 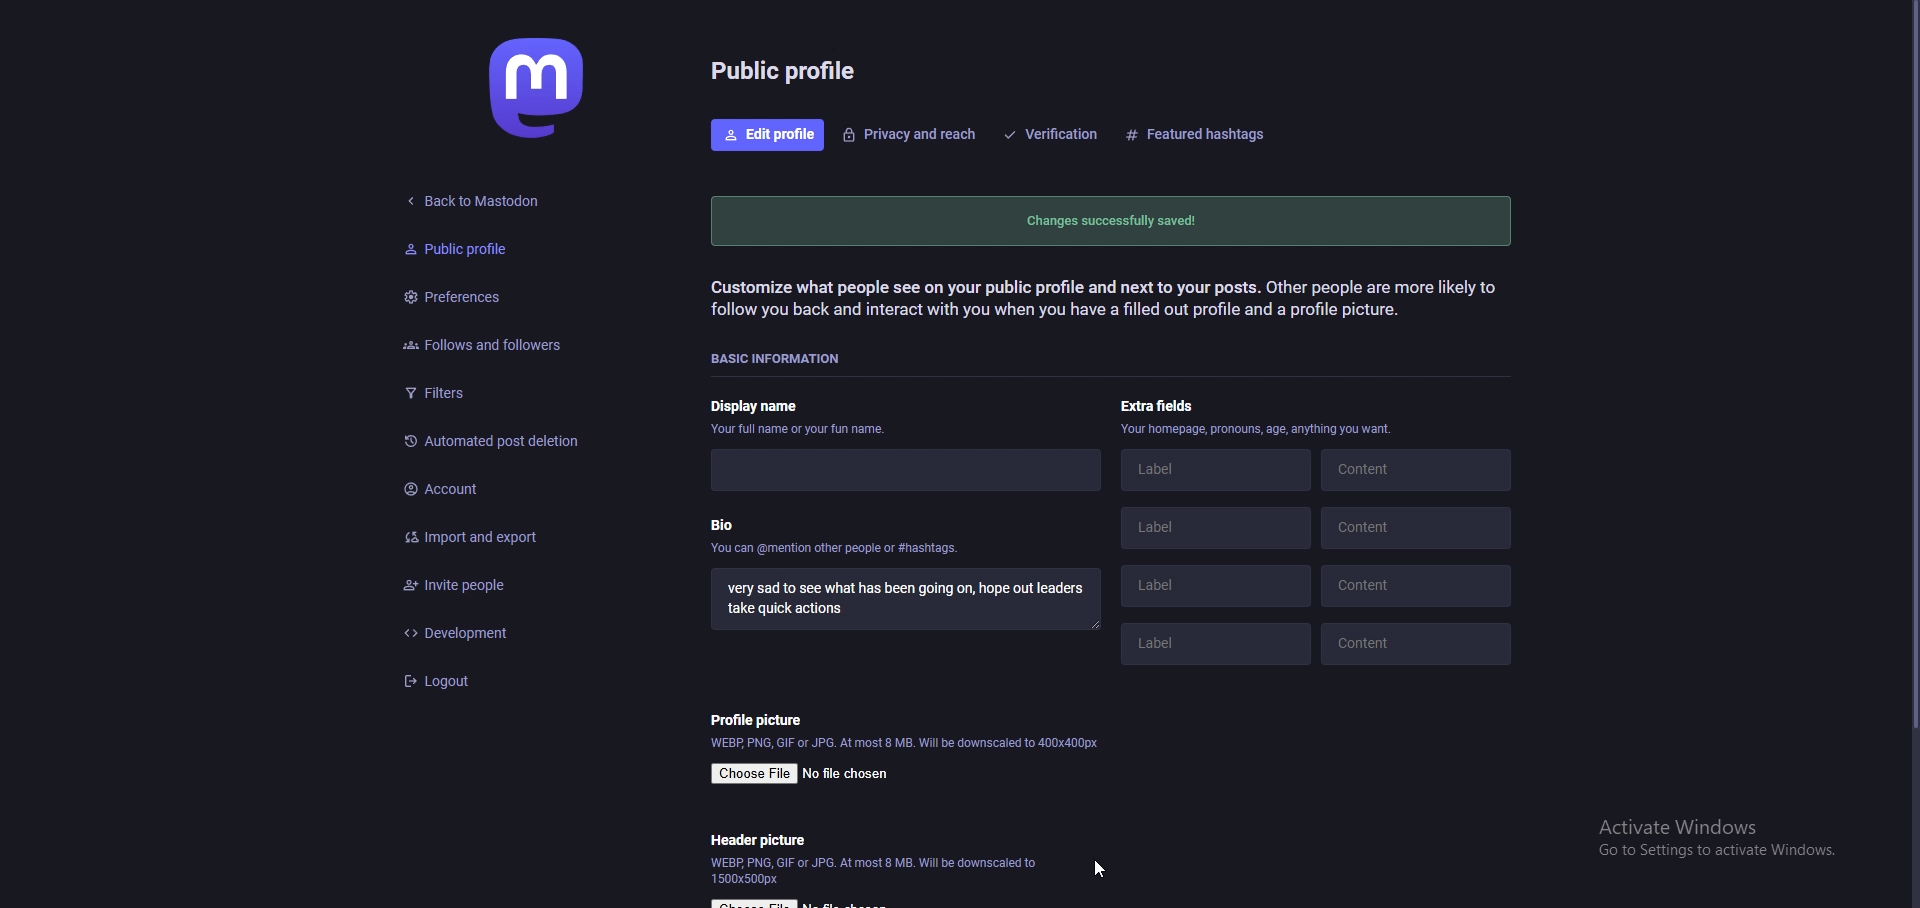 What do you see at coordinates (846, 468) in the screenshot?
I see `Name` at bounding box center [846, 468].